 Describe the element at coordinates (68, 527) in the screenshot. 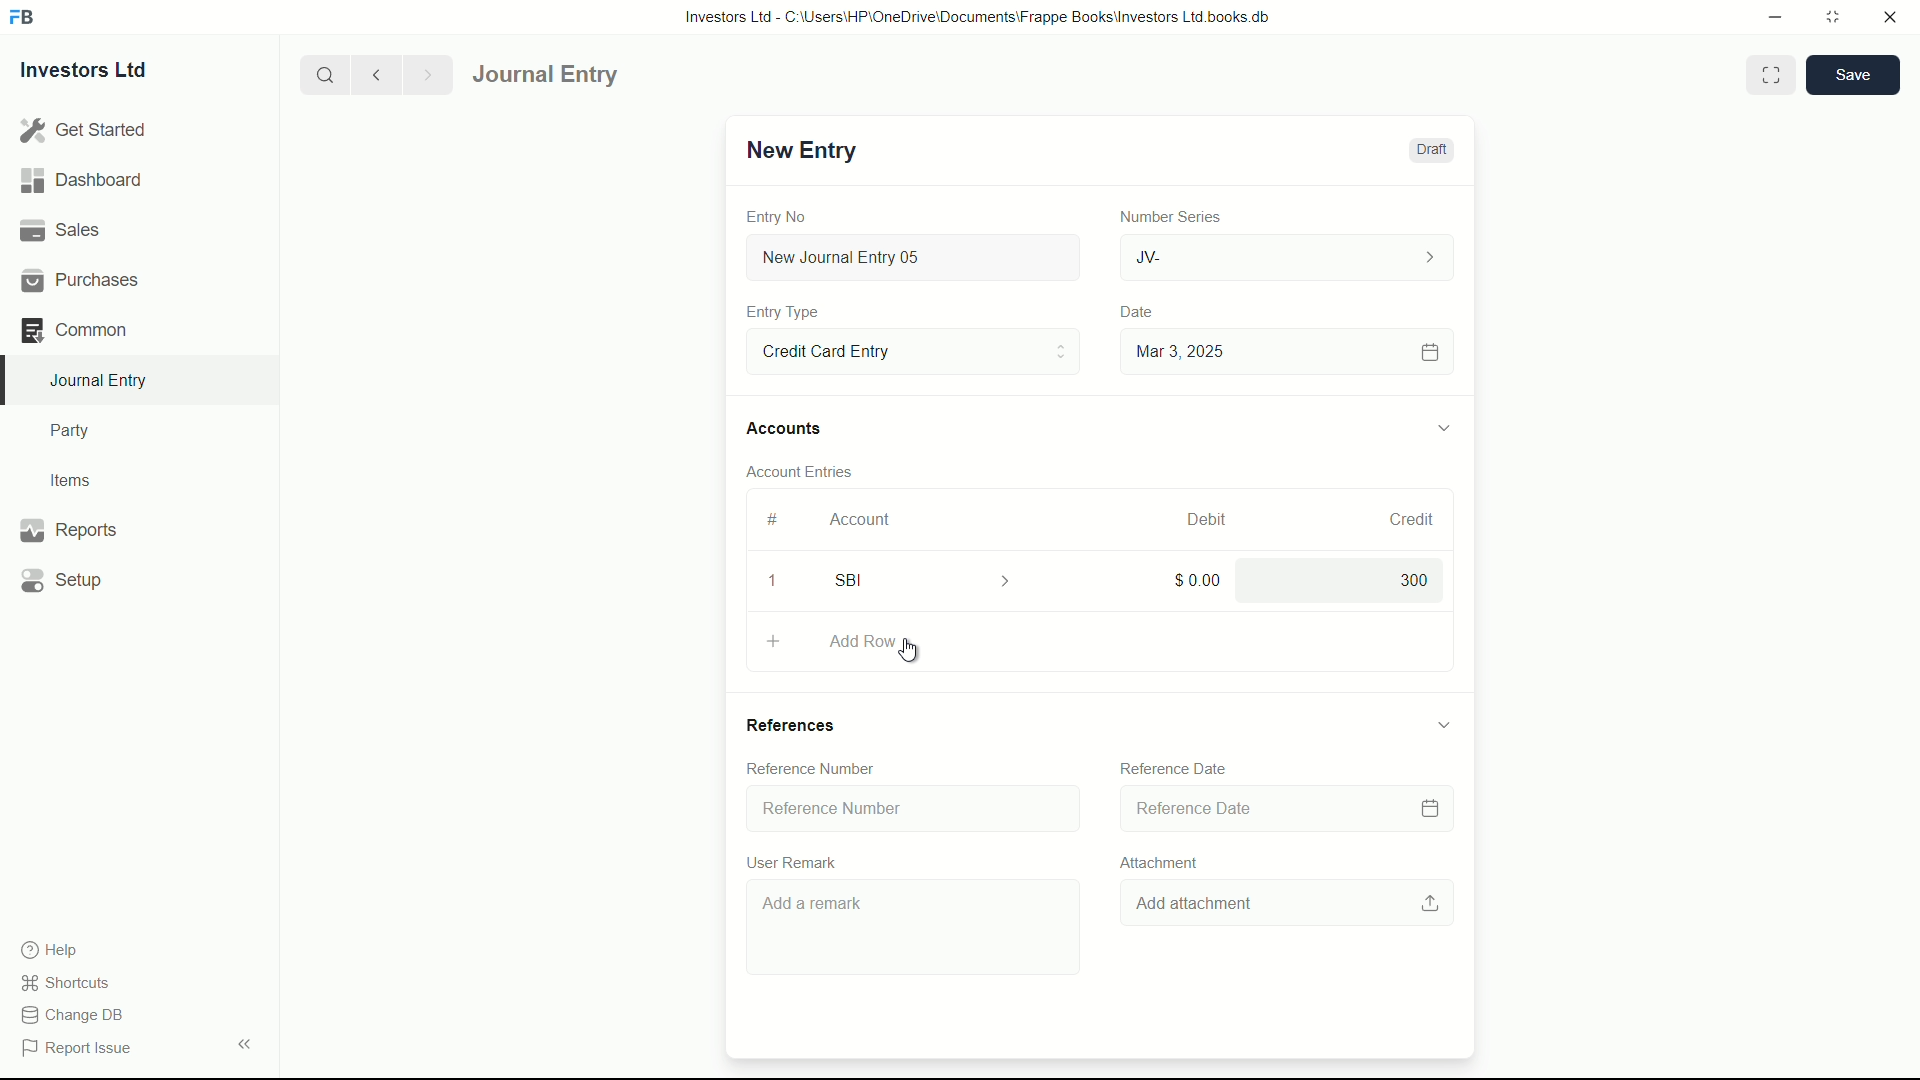

I see `Reports .` at that location.